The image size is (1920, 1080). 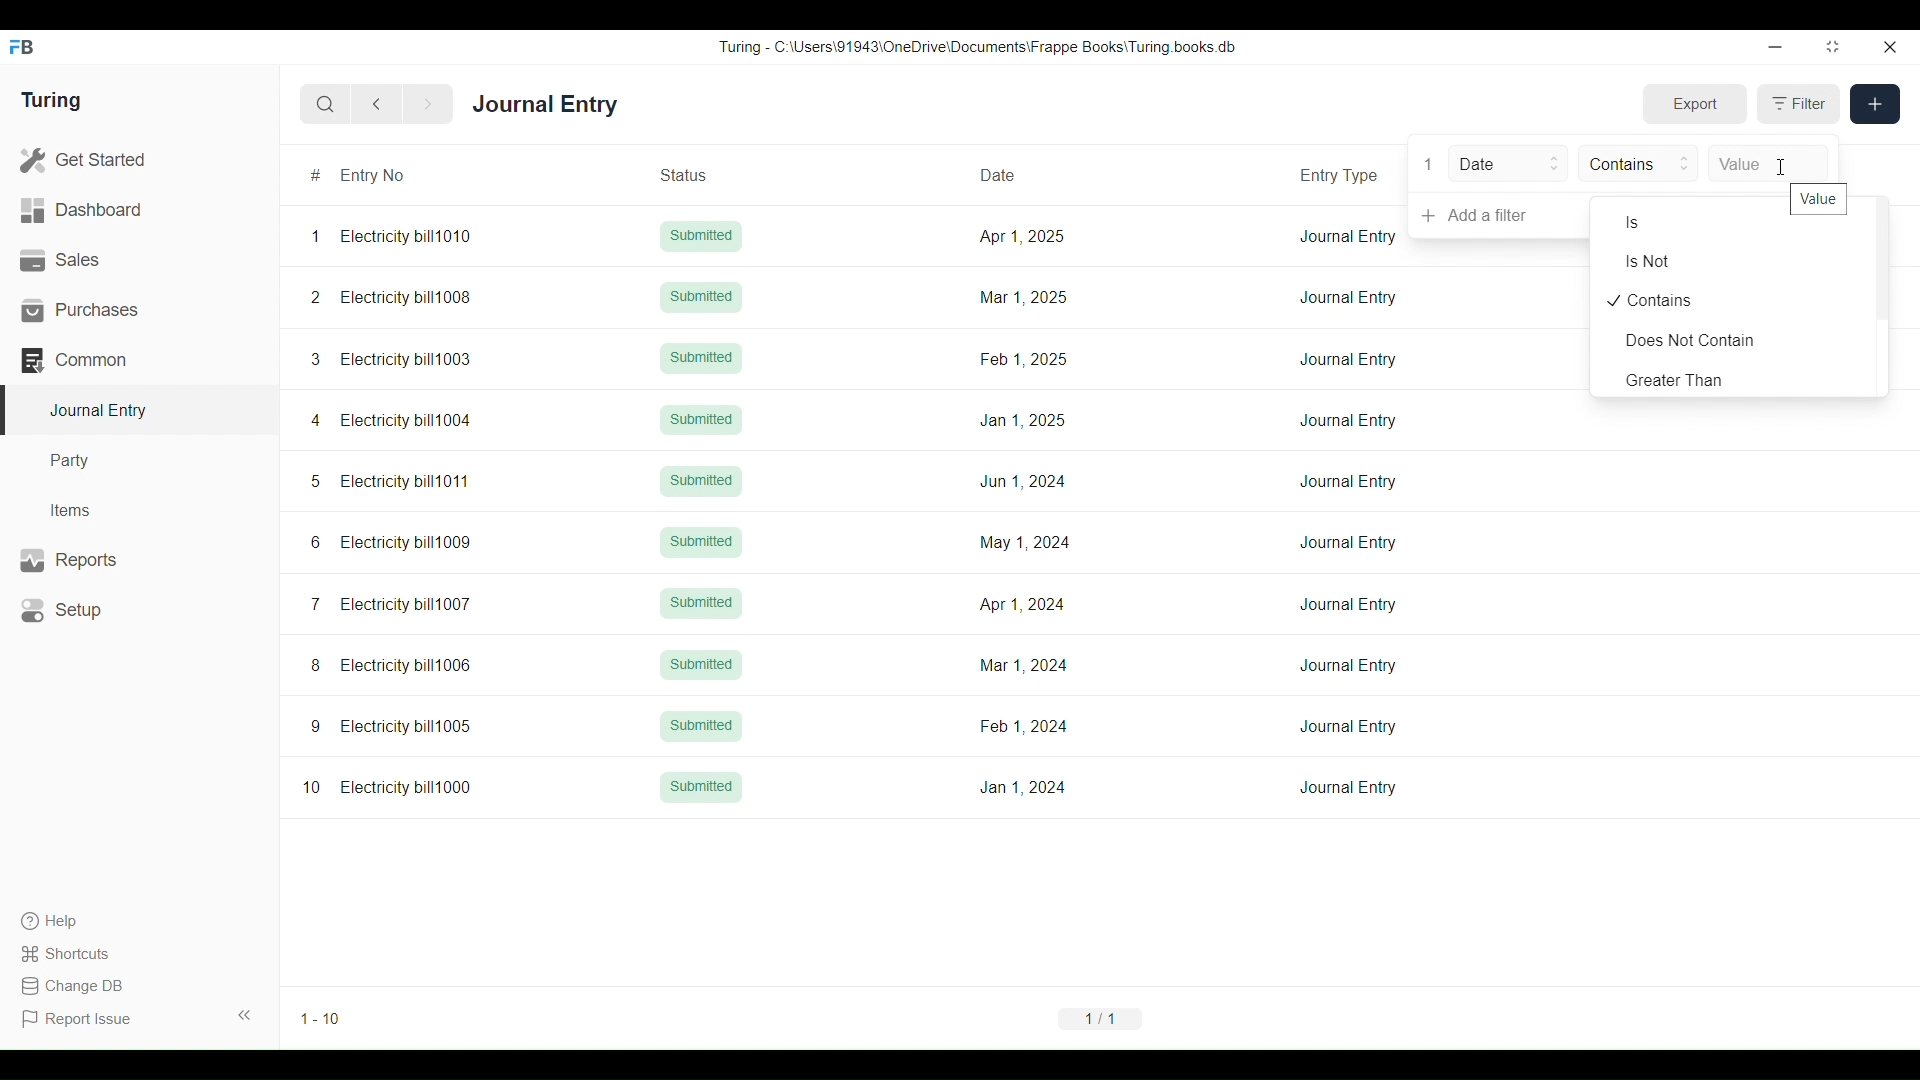 I want to click on Change DB, so click(x=77, y=986).